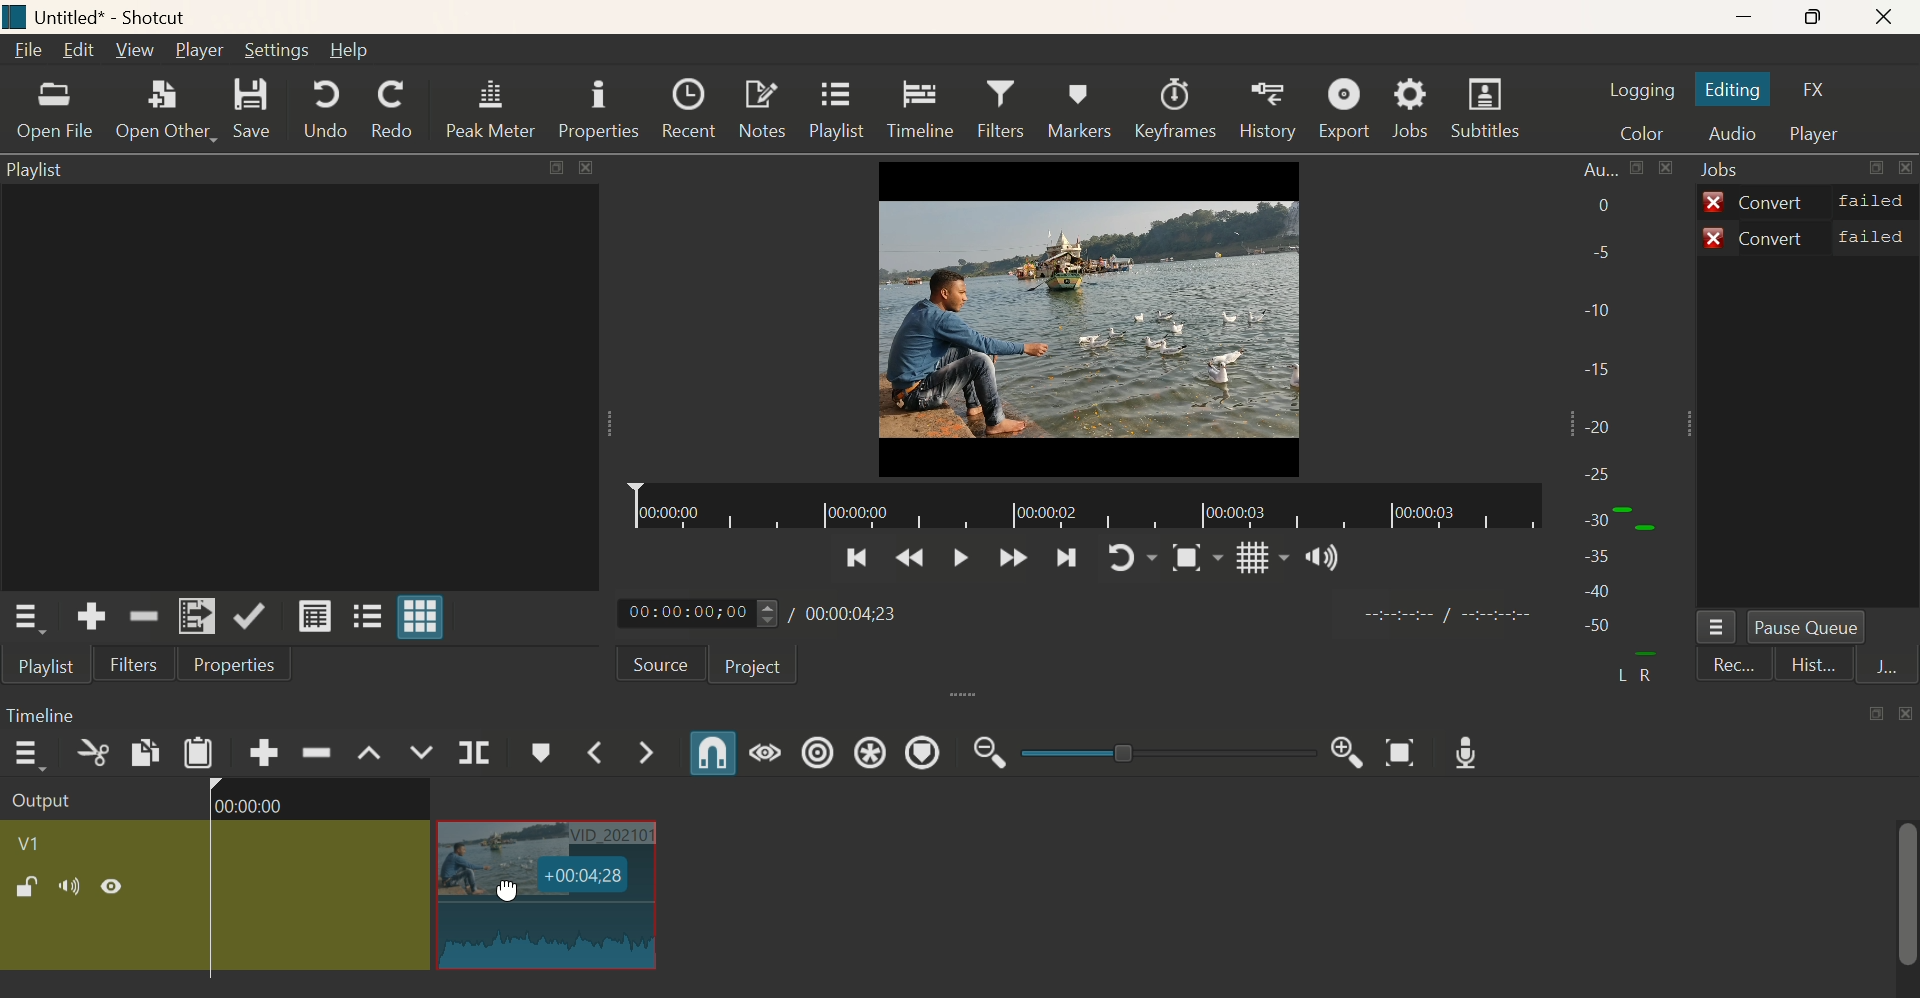 The width and height of the screenshot is (1920, 998). Describe the element at coordinates (197, 616) in the screenshot. I see `Add to Playlist` at that location.